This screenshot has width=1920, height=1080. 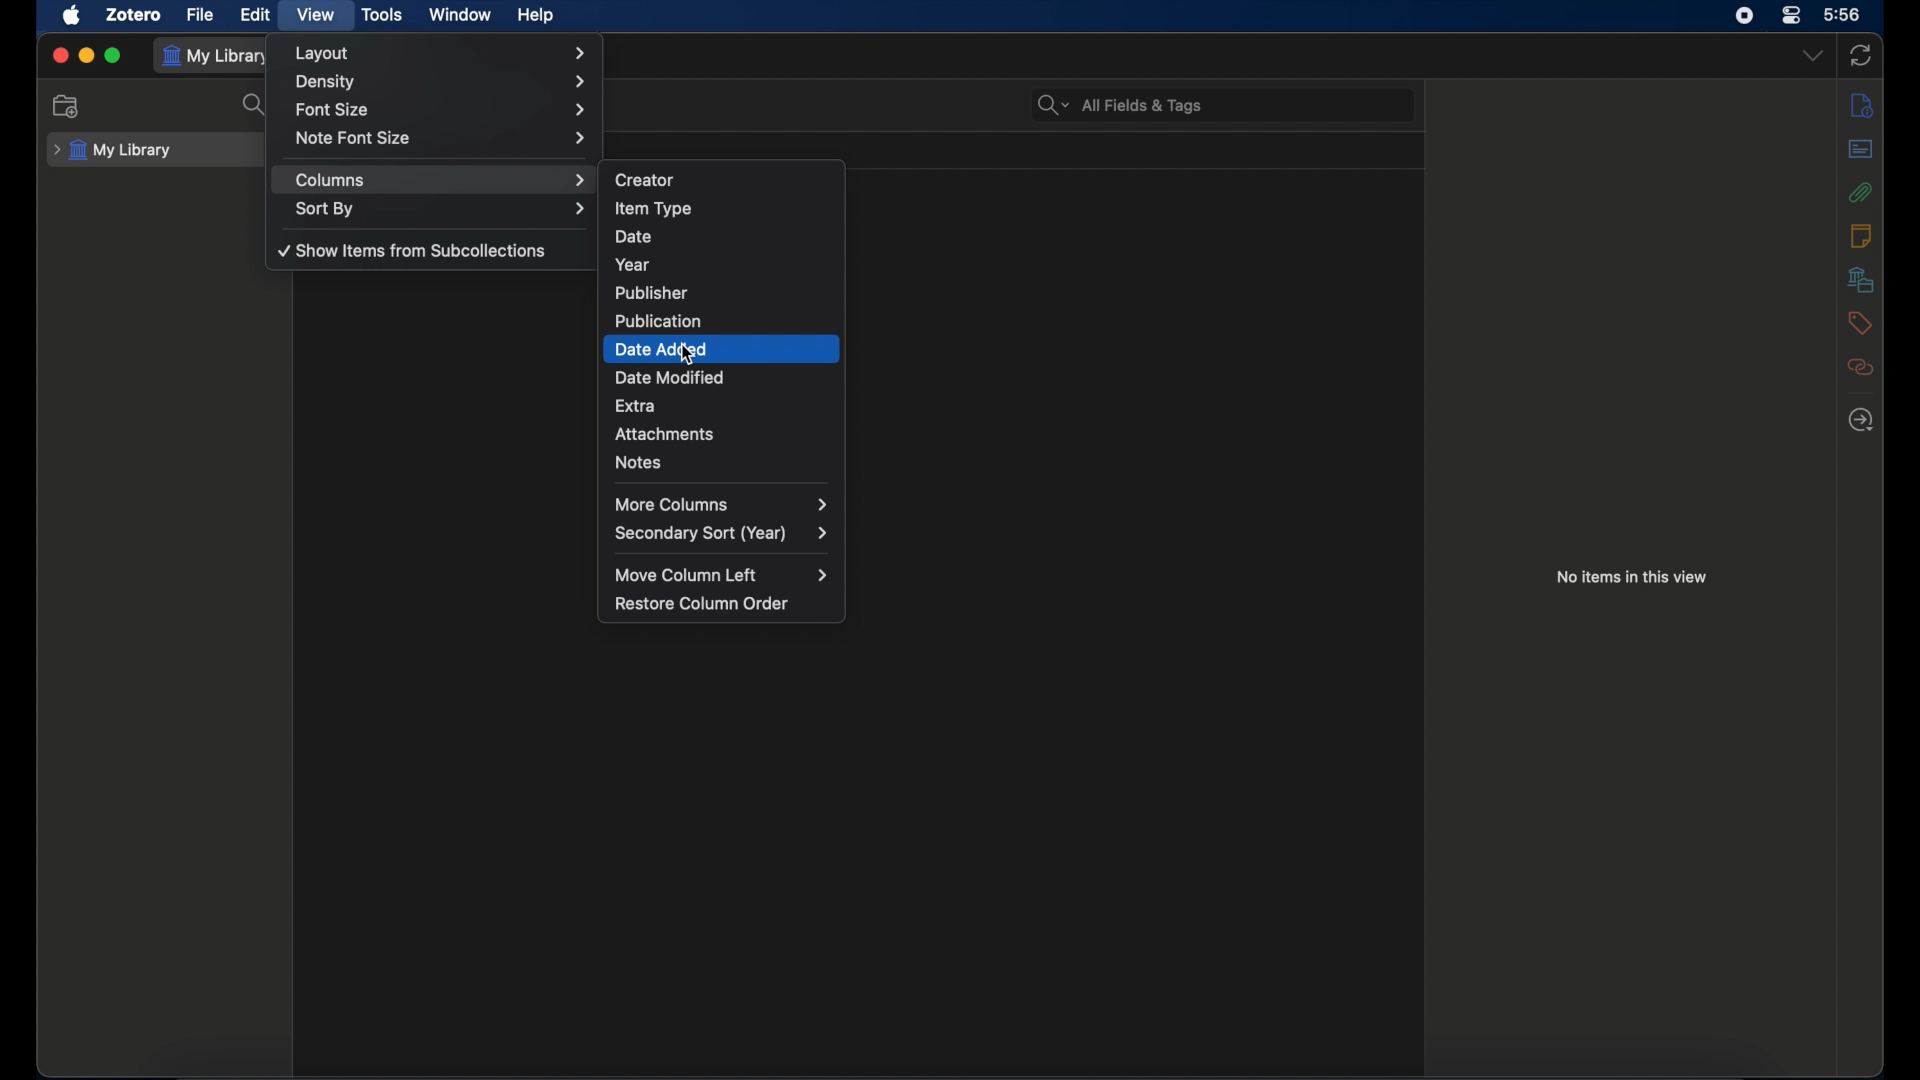 What do you see at coordinates (721, 576) in the screenshot?
I see `move column left` at bounding box center [721, 576].